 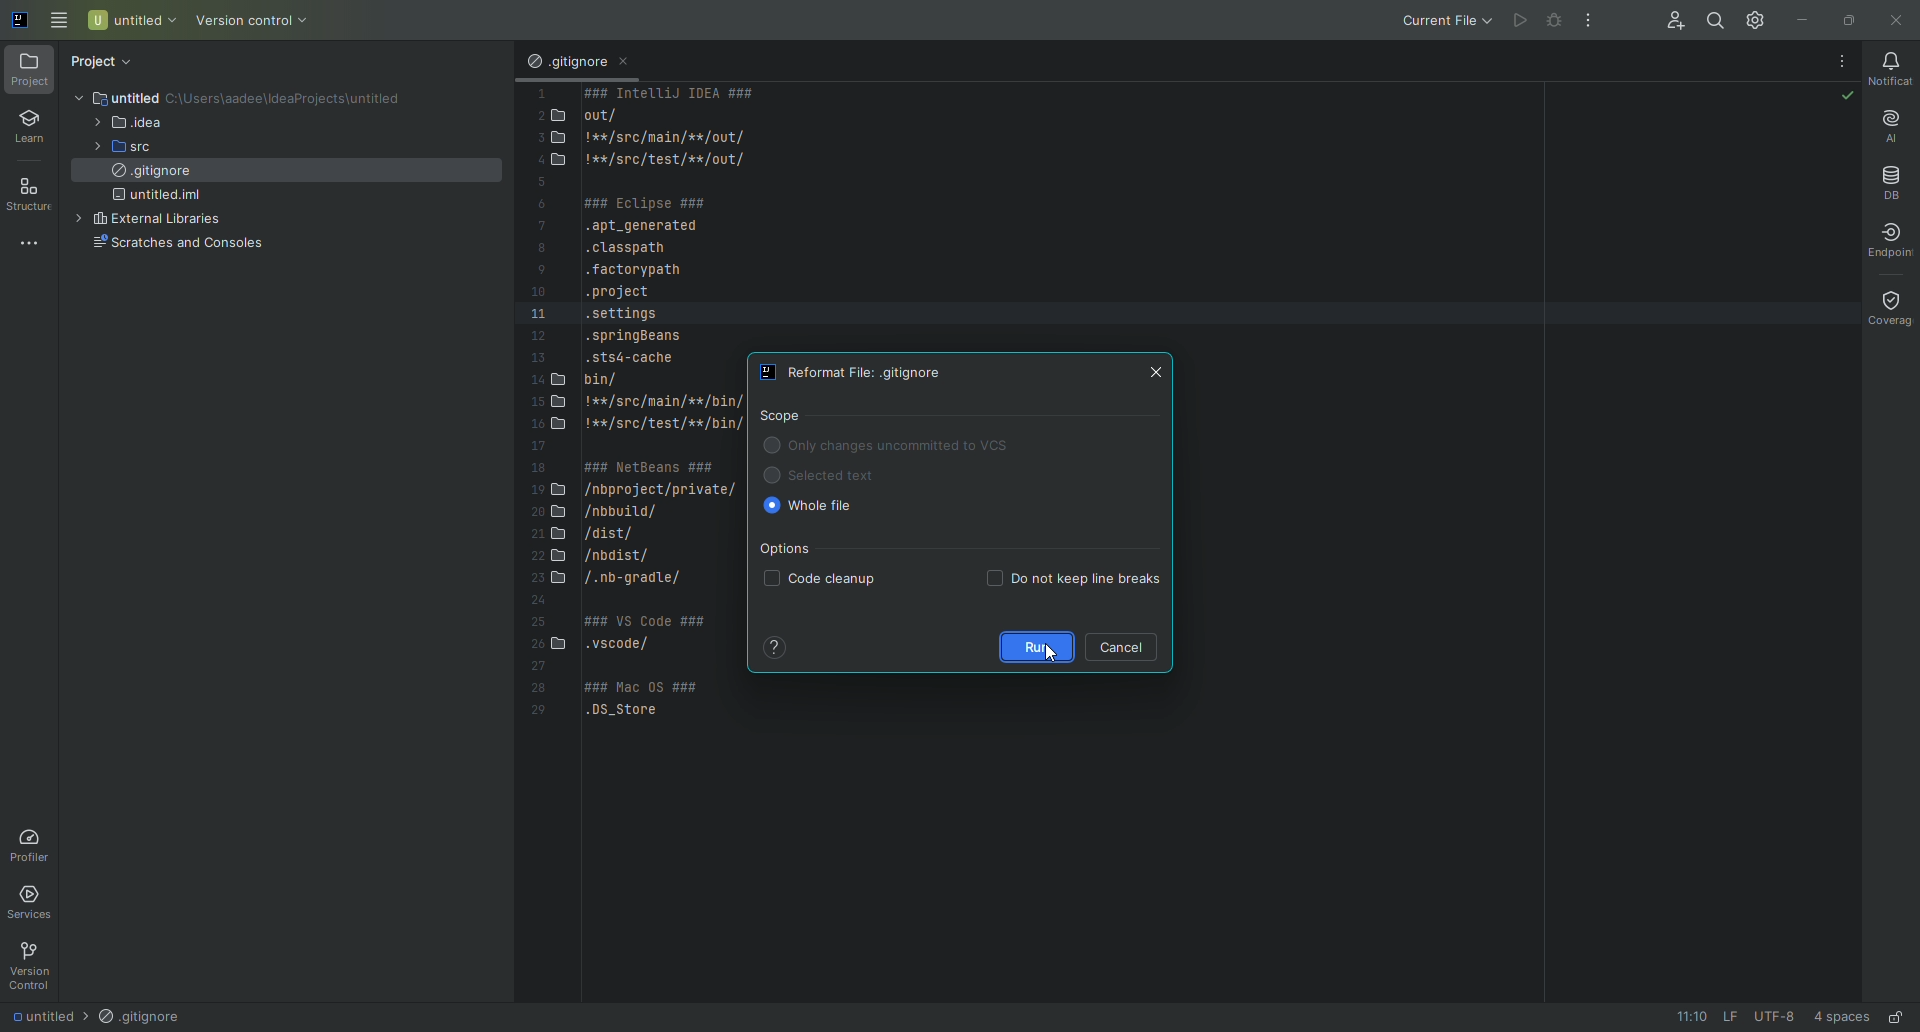 I want to click on Scratches and Console, so click(x=176, y=247).